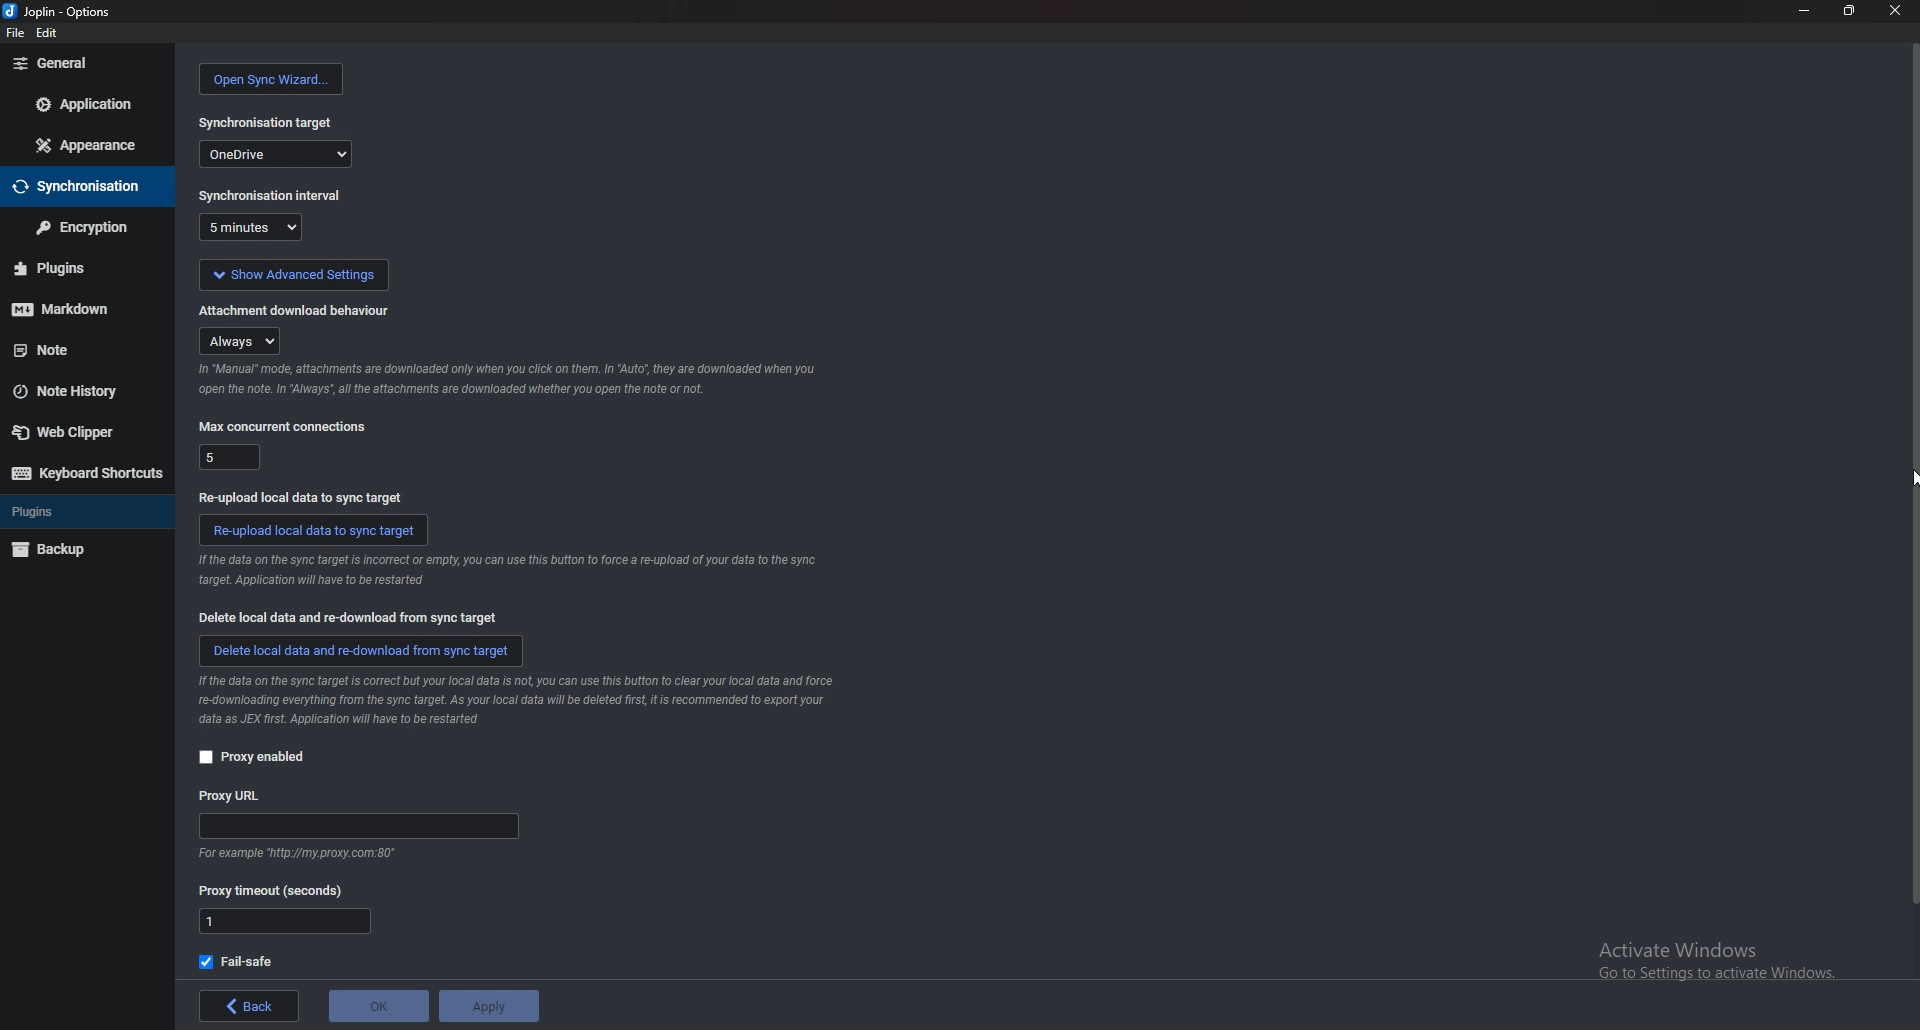 This screenshot has width=1920, height=1030. What do you see at coordinates (300, 854) in the screenshot?
I see `info` at bounding box center [300, 854].